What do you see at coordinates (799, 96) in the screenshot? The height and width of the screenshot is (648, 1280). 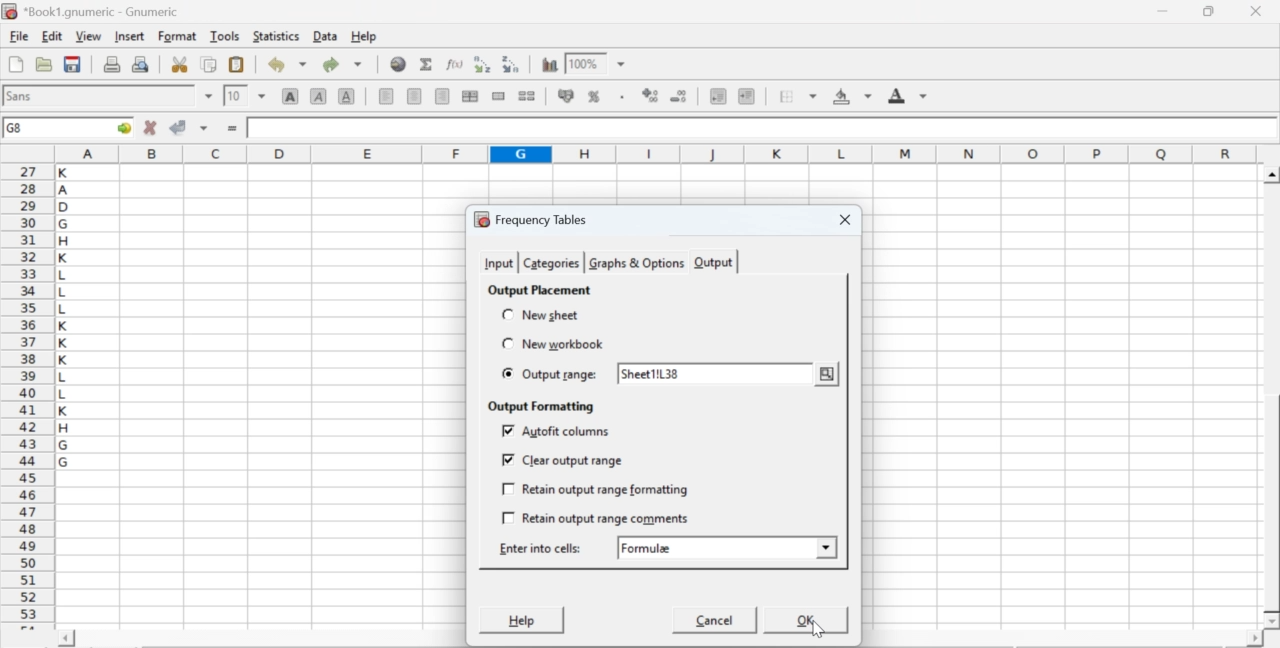 I see `borders` at bounding box center [799, 96].